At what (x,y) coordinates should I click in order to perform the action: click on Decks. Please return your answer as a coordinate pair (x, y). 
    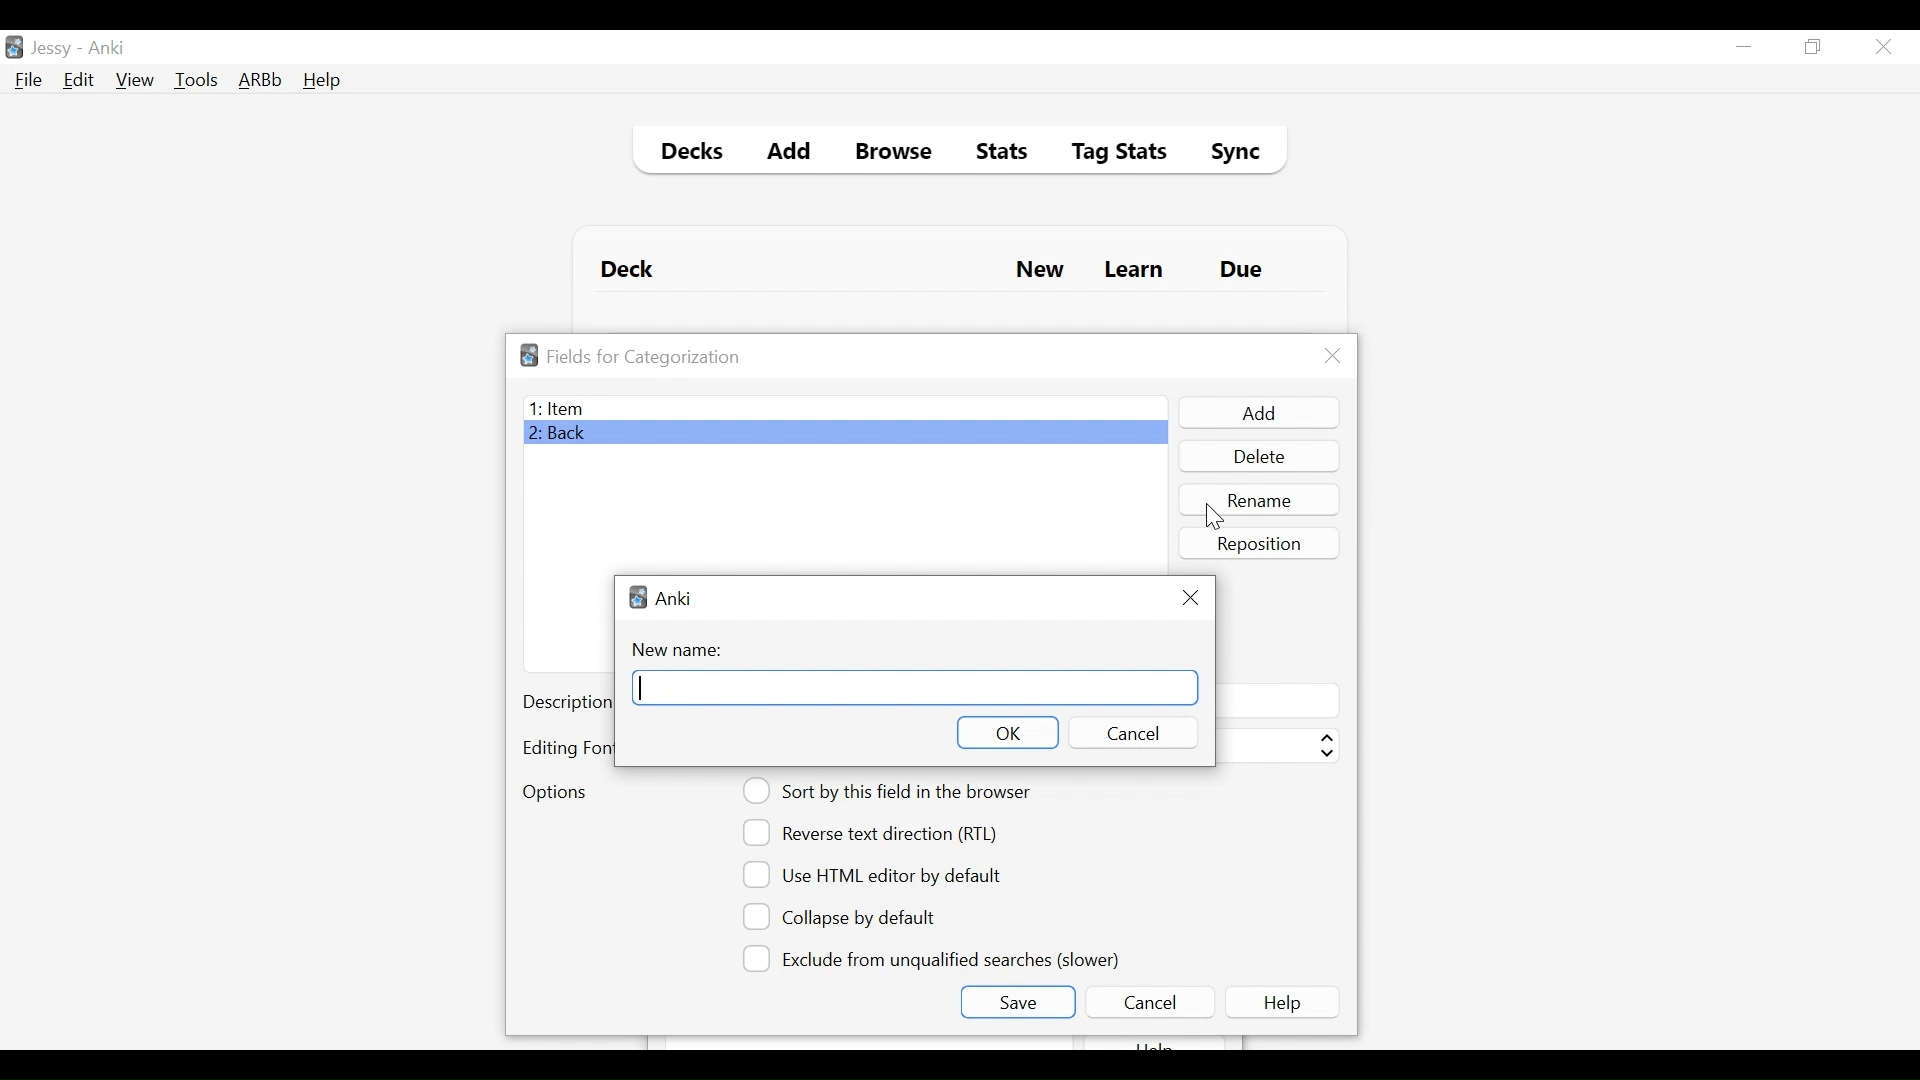
    Looking at the image, I should click on (687, 154).